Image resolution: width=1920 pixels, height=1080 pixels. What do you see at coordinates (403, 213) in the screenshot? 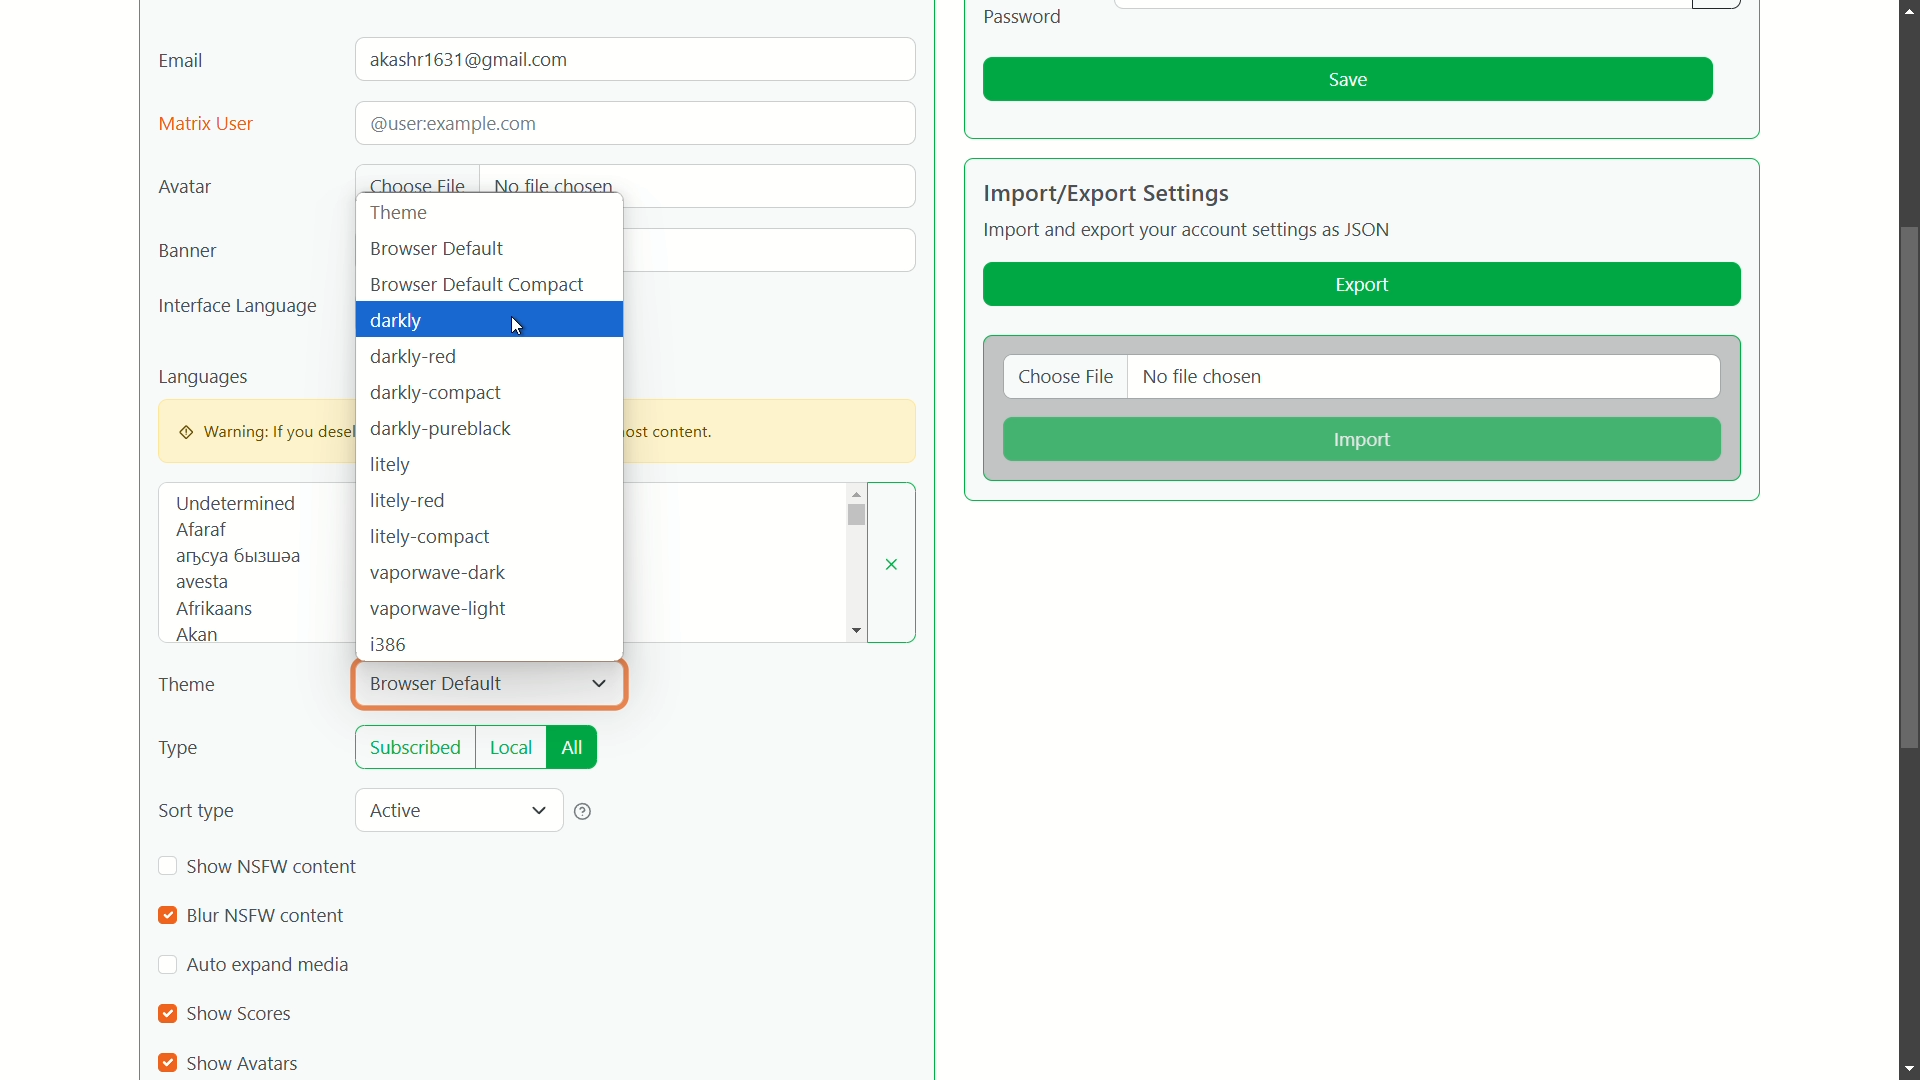
I see `theme` at bounding box center [403, 213].